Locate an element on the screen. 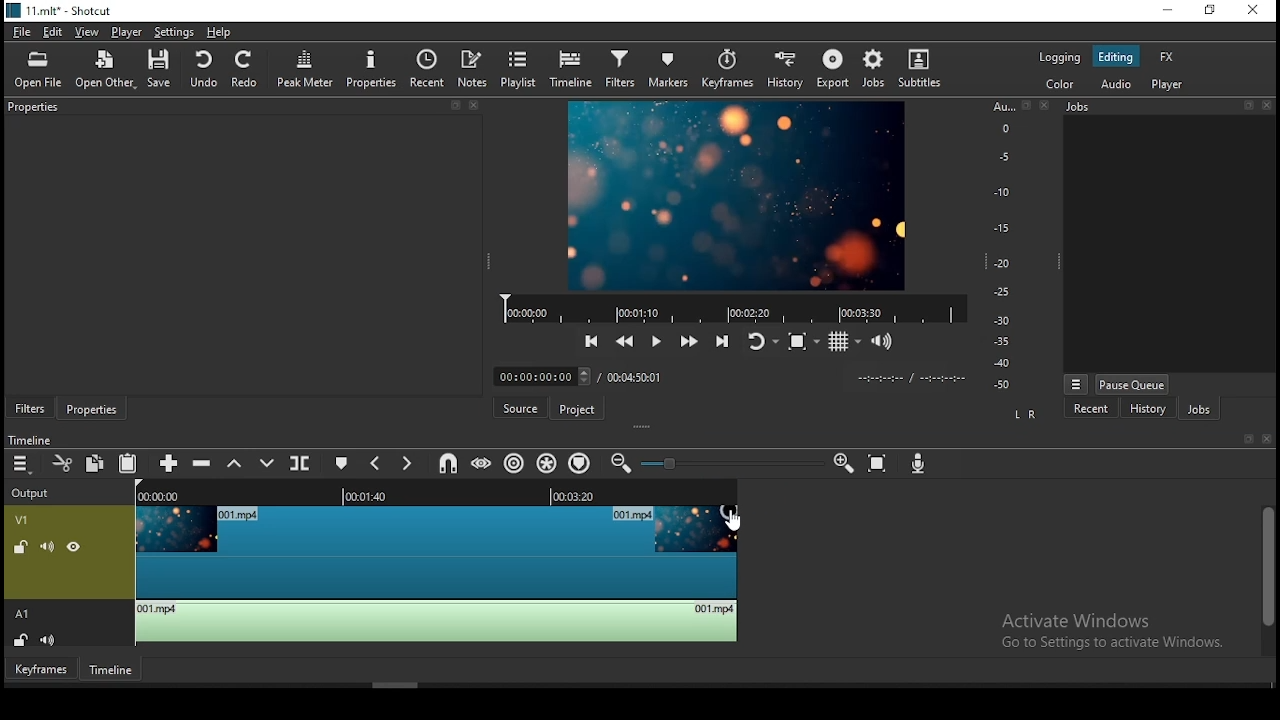 The width and height of the screenshot is (1280, 720). timeline is located at coordinates (574, 69).